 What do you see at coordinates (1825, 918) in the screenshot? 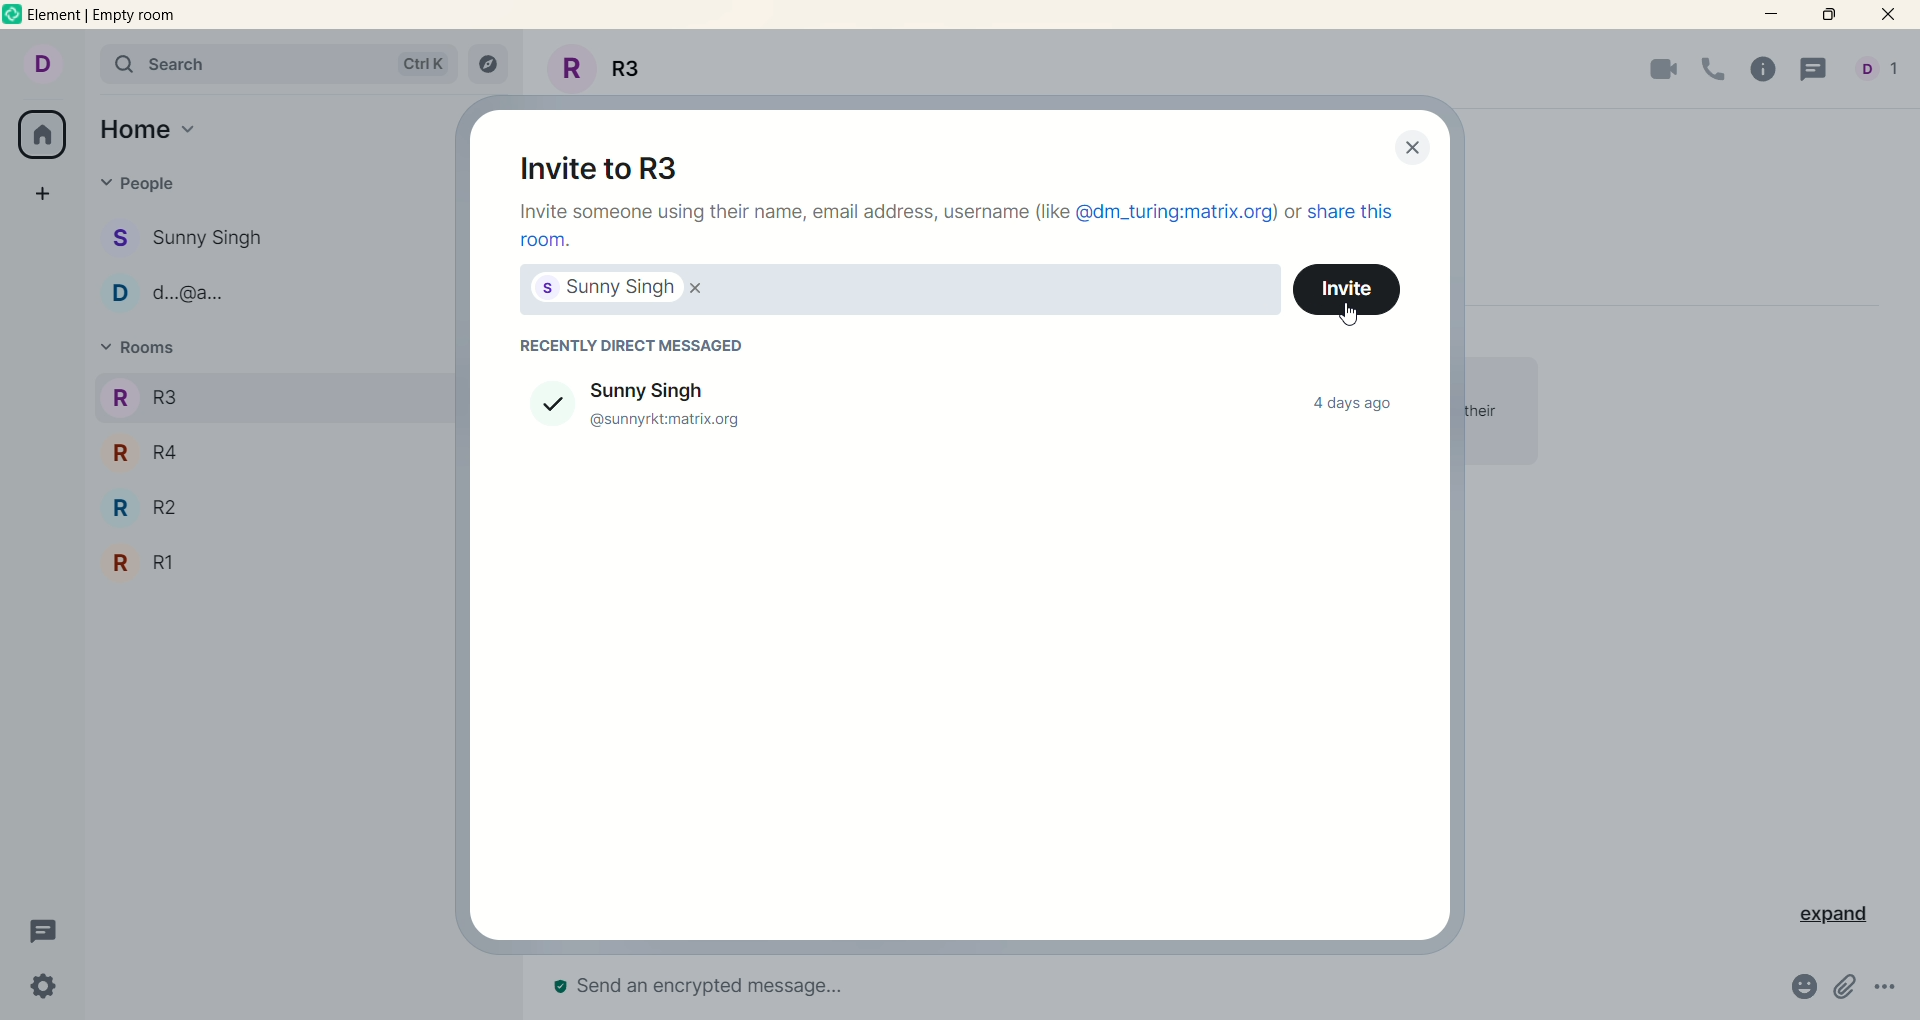
I see `expand` at bounding box center [1825, 918].